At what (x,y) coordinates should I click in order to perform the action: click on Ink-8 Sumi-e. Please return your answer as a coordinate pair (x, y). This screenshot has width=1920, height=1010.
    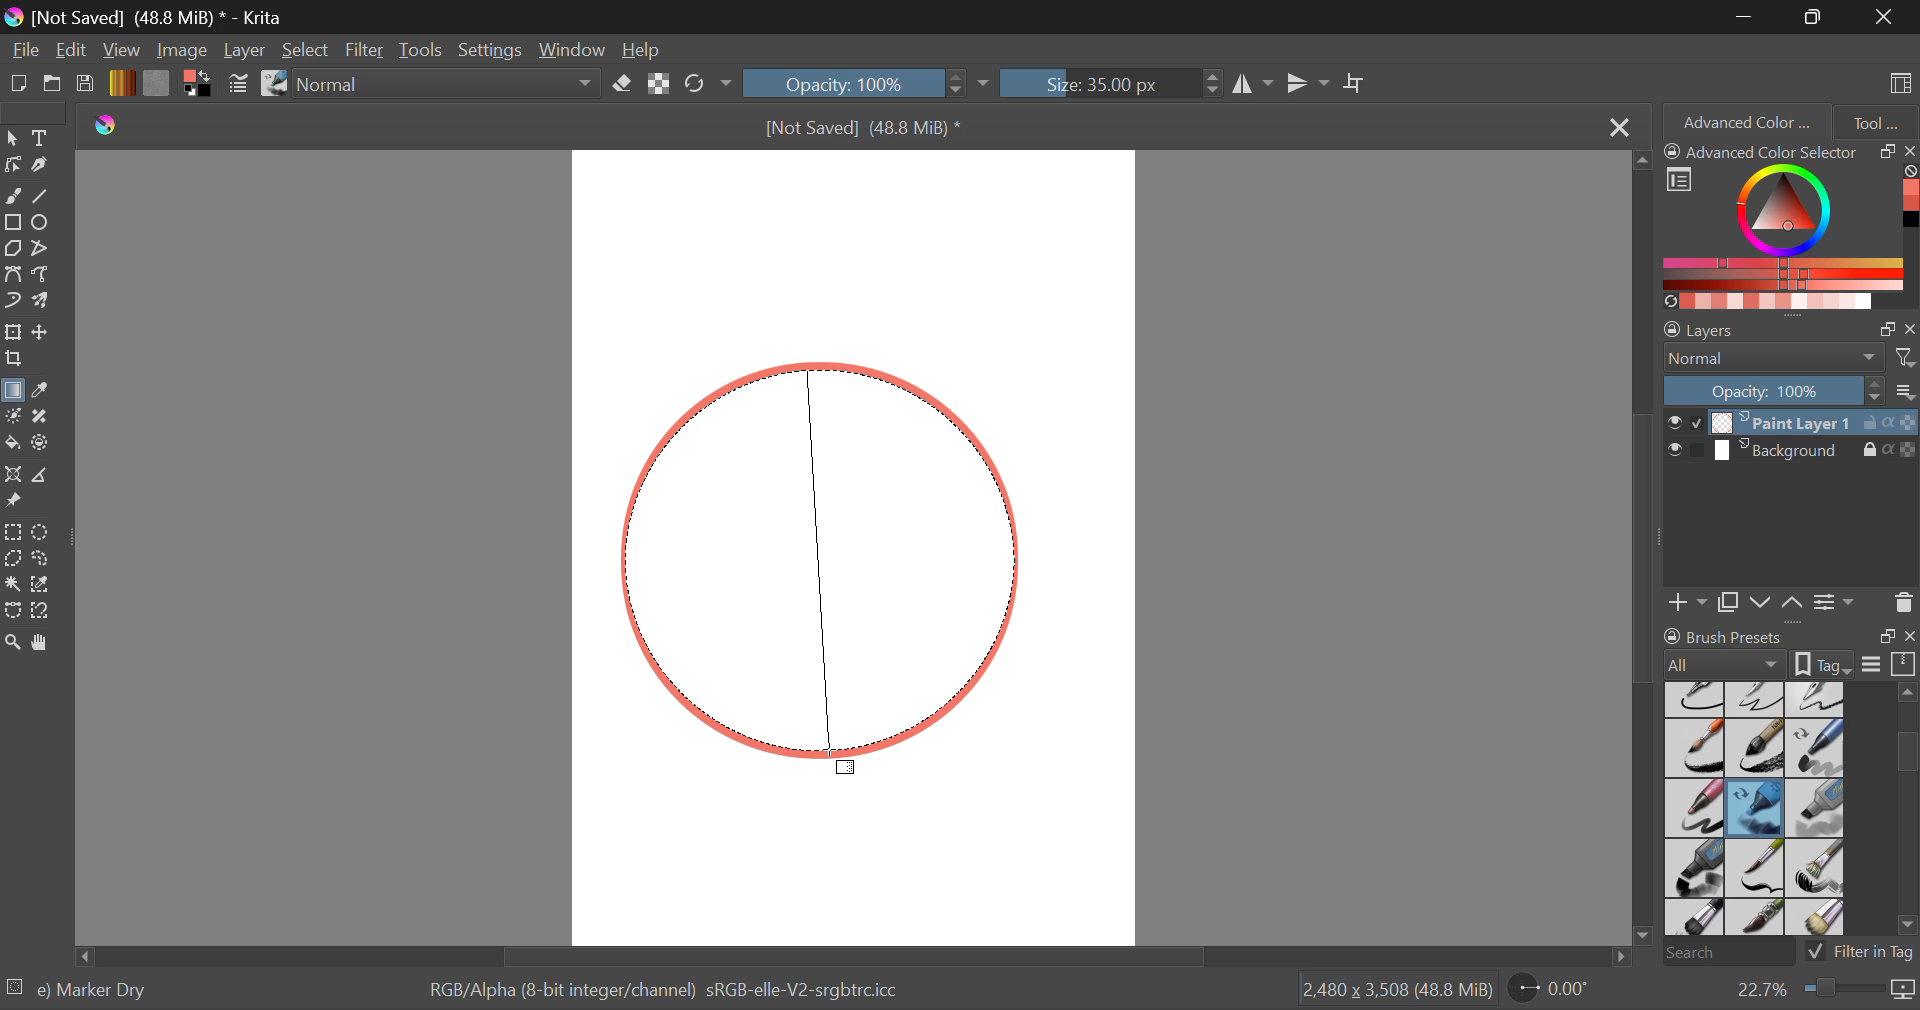
    Looking at the image, I should click on (1755, 749).